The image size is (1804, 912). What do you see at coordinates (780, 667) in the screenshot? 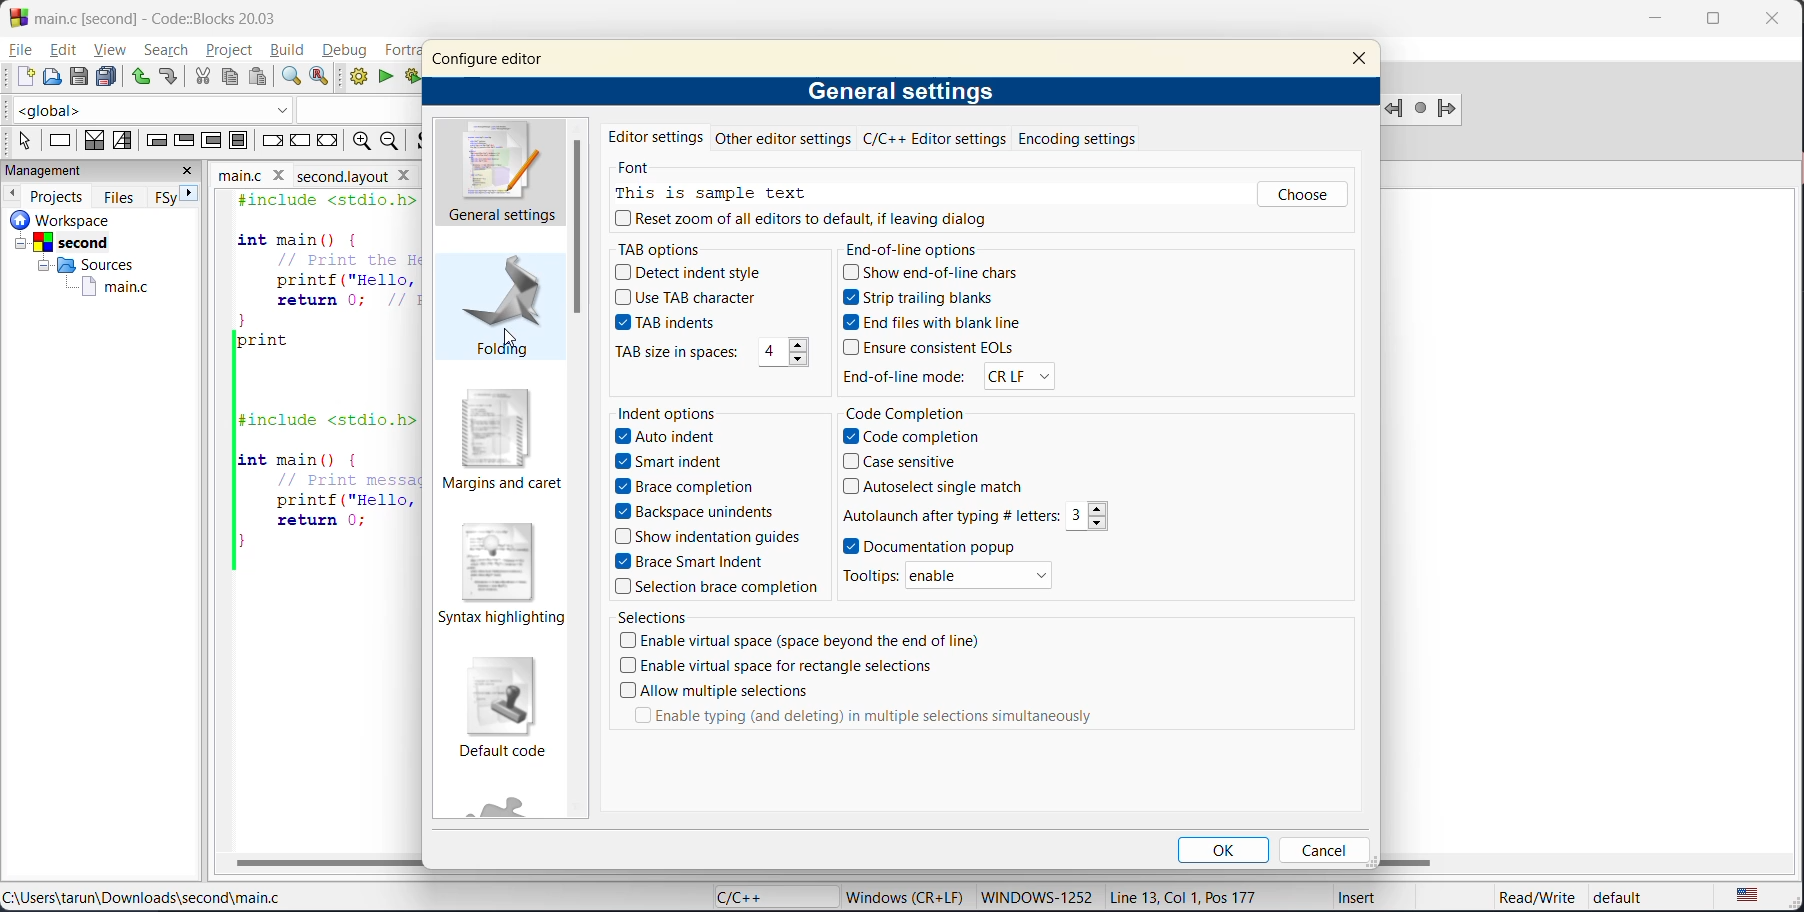
I see `Enable virtual space for rectangle selection` at bounding box center [780, 667].